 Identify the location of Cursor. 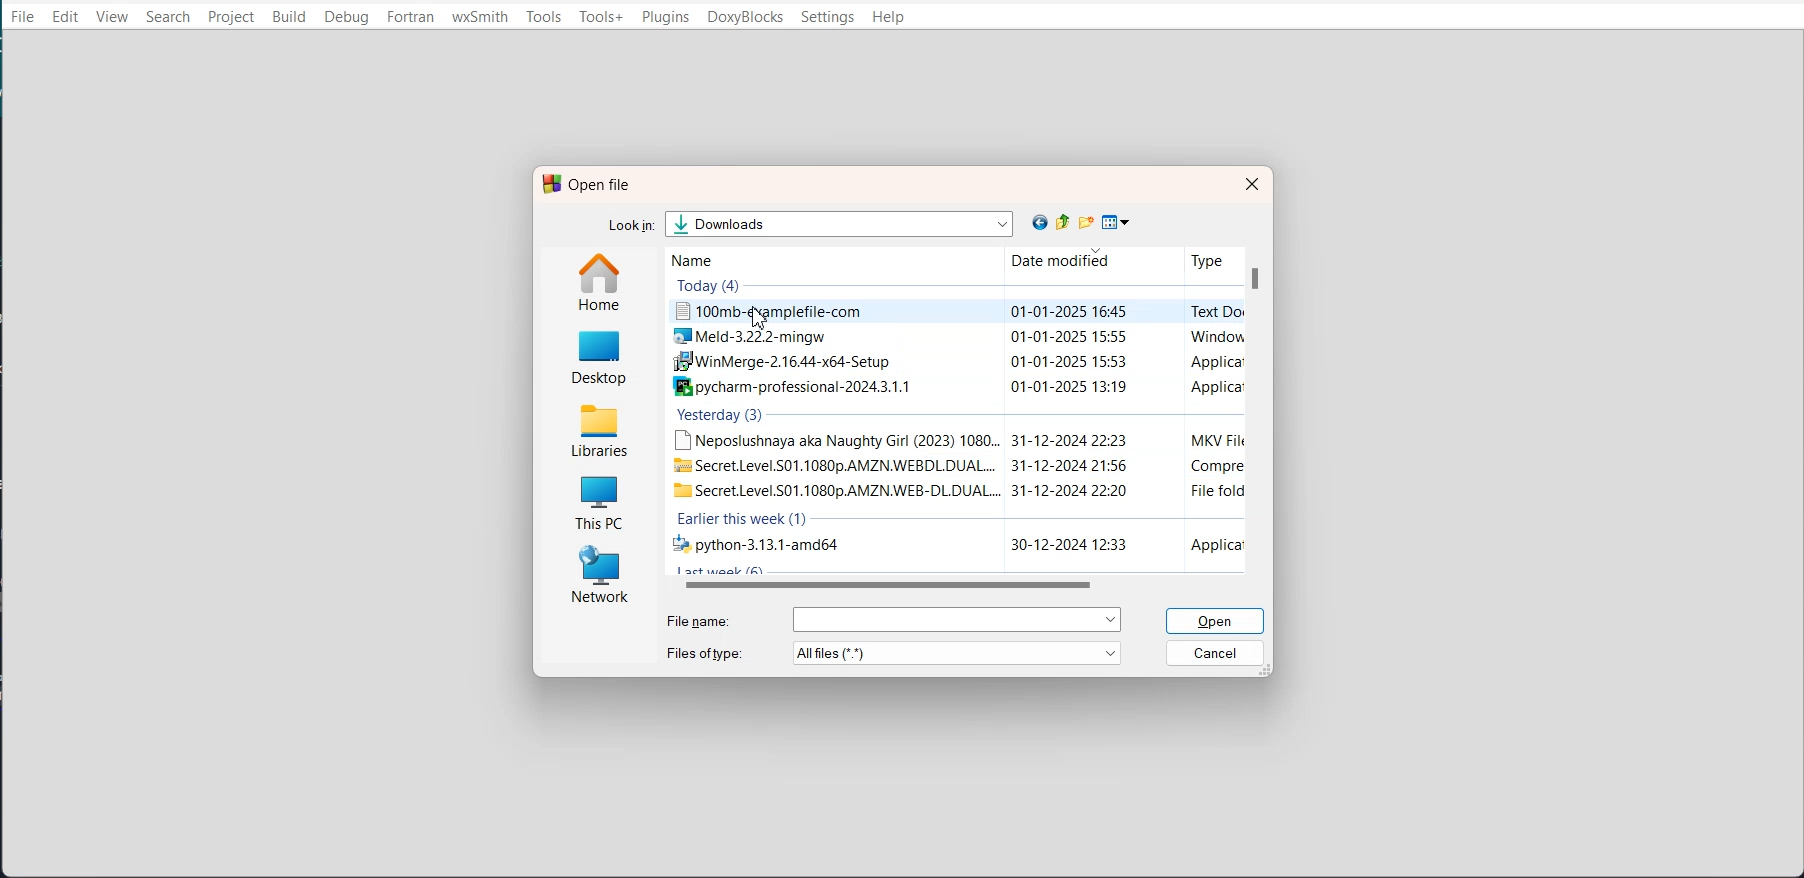
(758, 317).